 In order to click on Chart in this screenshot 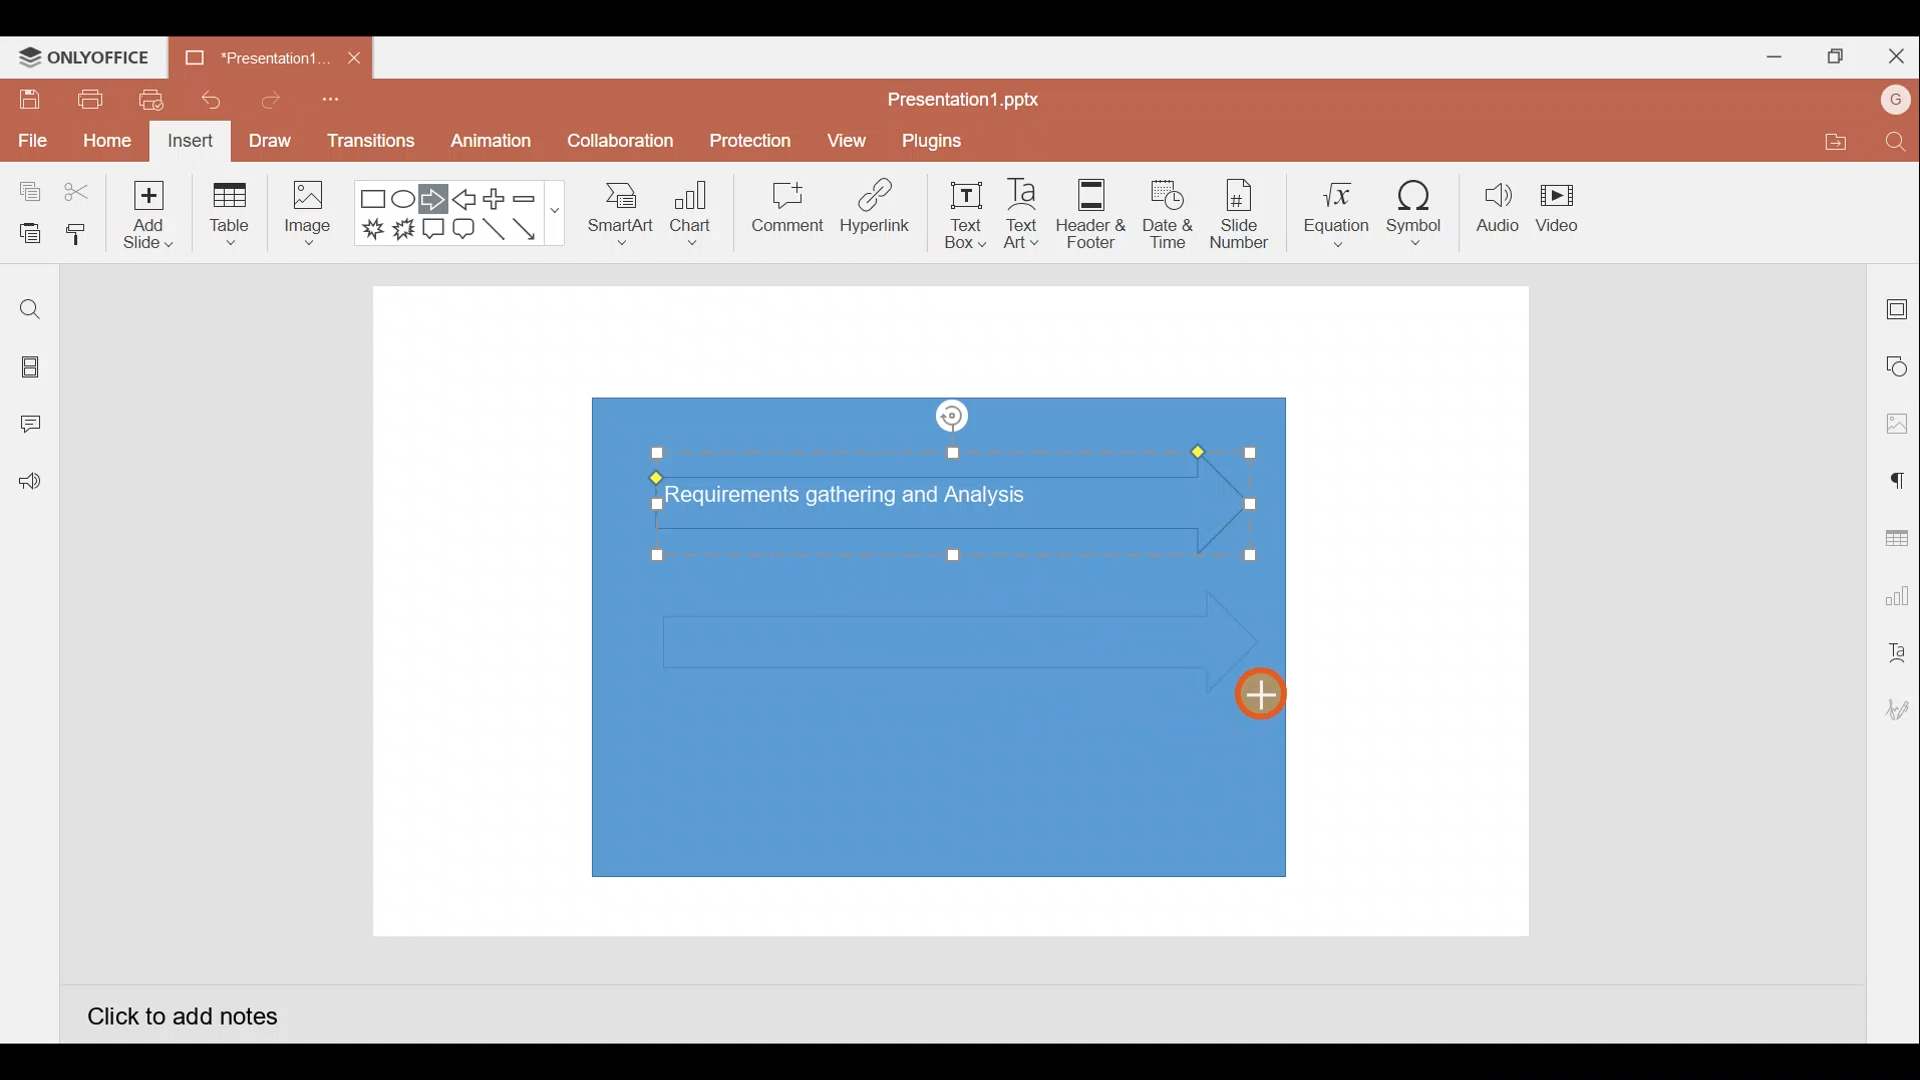, I will do `click(692, 211)`.